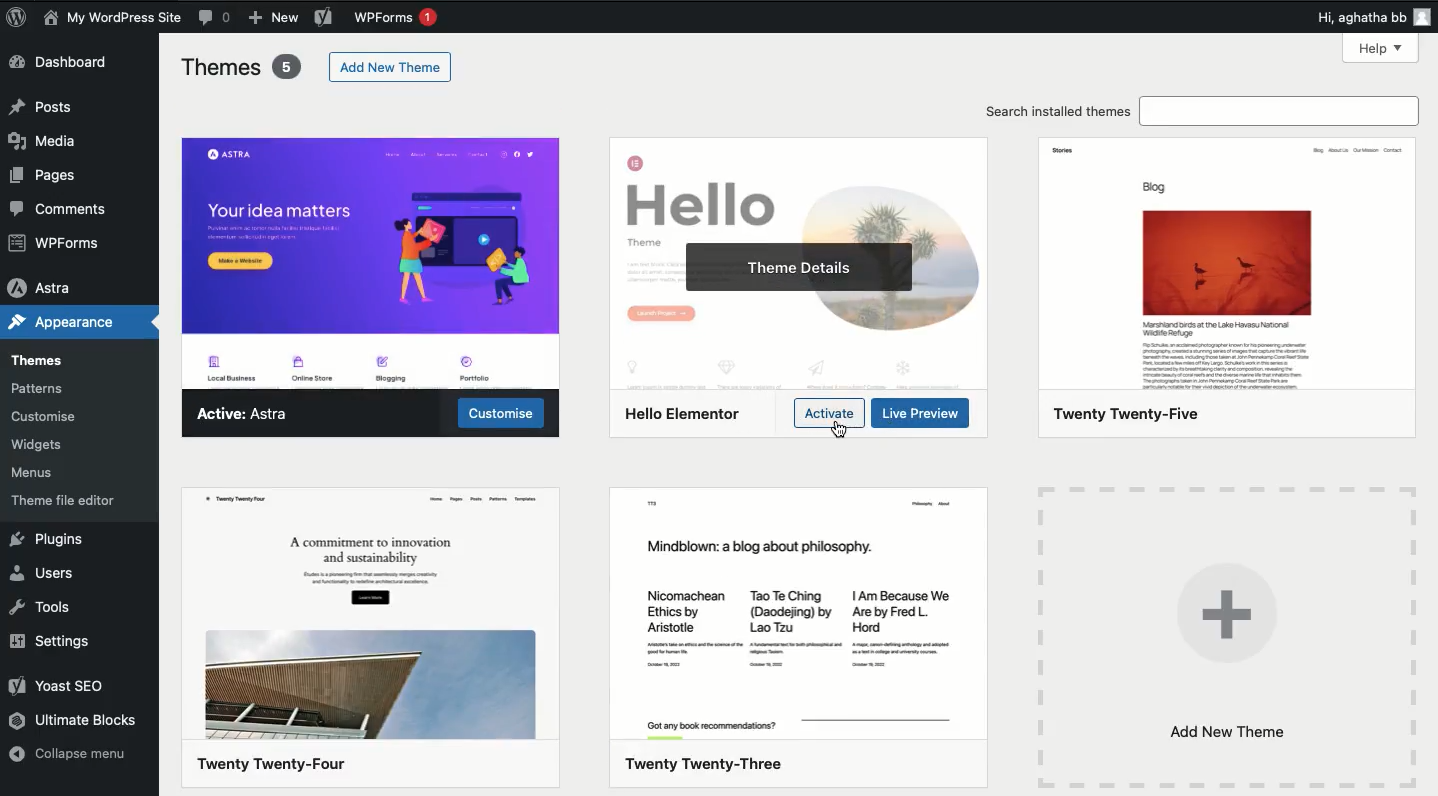  I want to click on Posts, so click(43, 109).